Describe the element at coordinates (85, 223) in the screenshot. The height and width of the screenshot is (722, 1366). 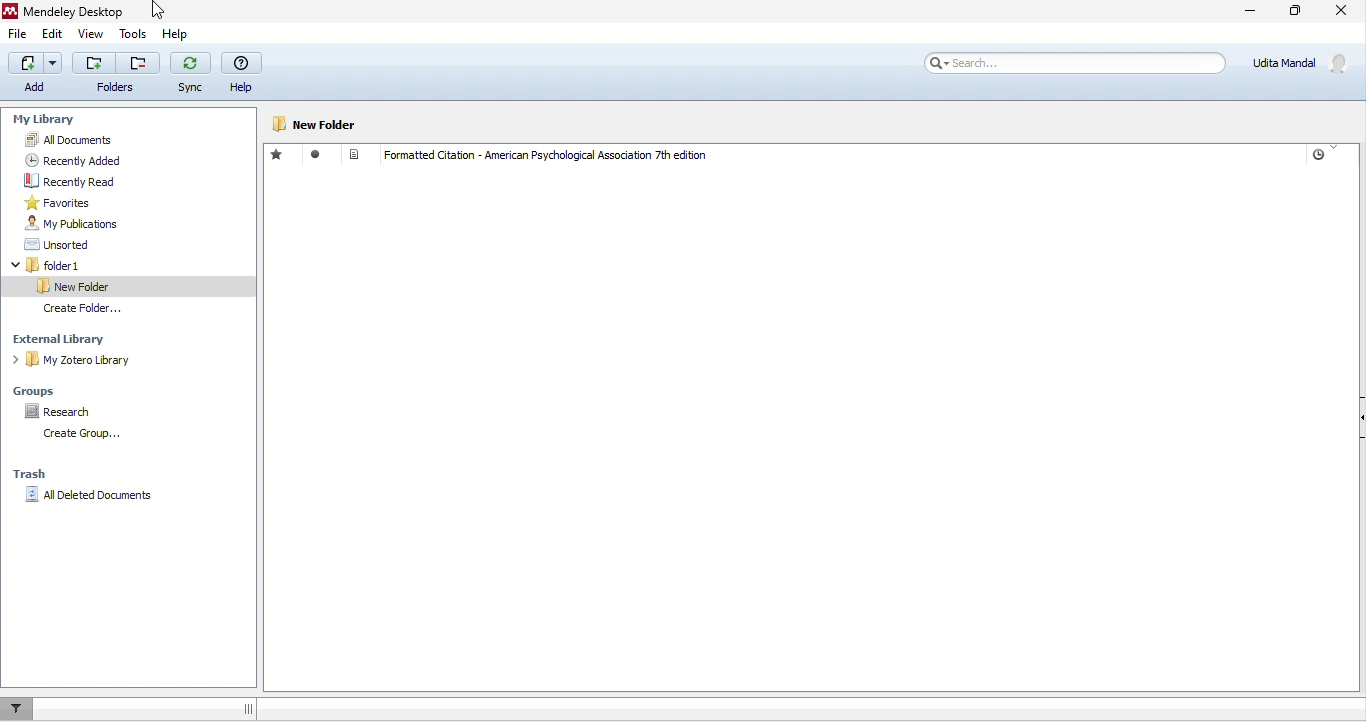
I see `my publications` at that location.